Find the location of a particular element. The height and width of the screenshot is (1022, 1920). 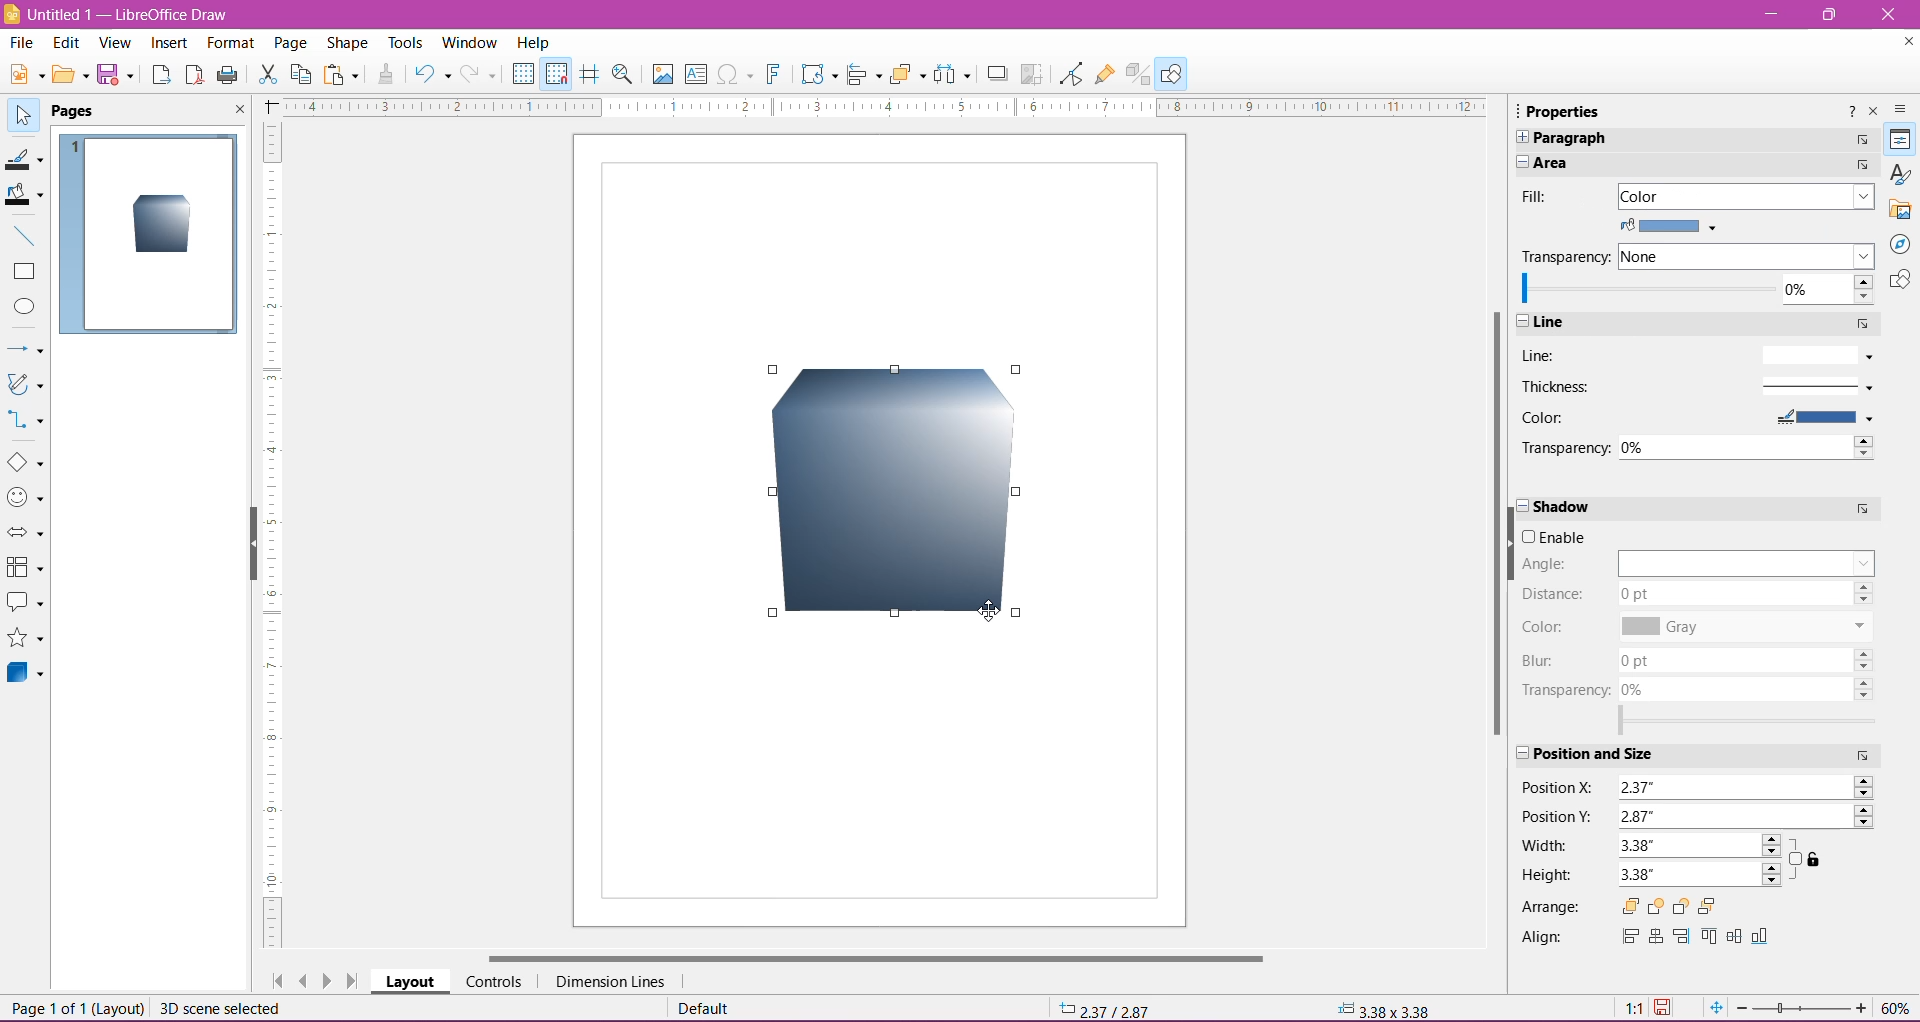

Align is located at coordinates (1544, 937).